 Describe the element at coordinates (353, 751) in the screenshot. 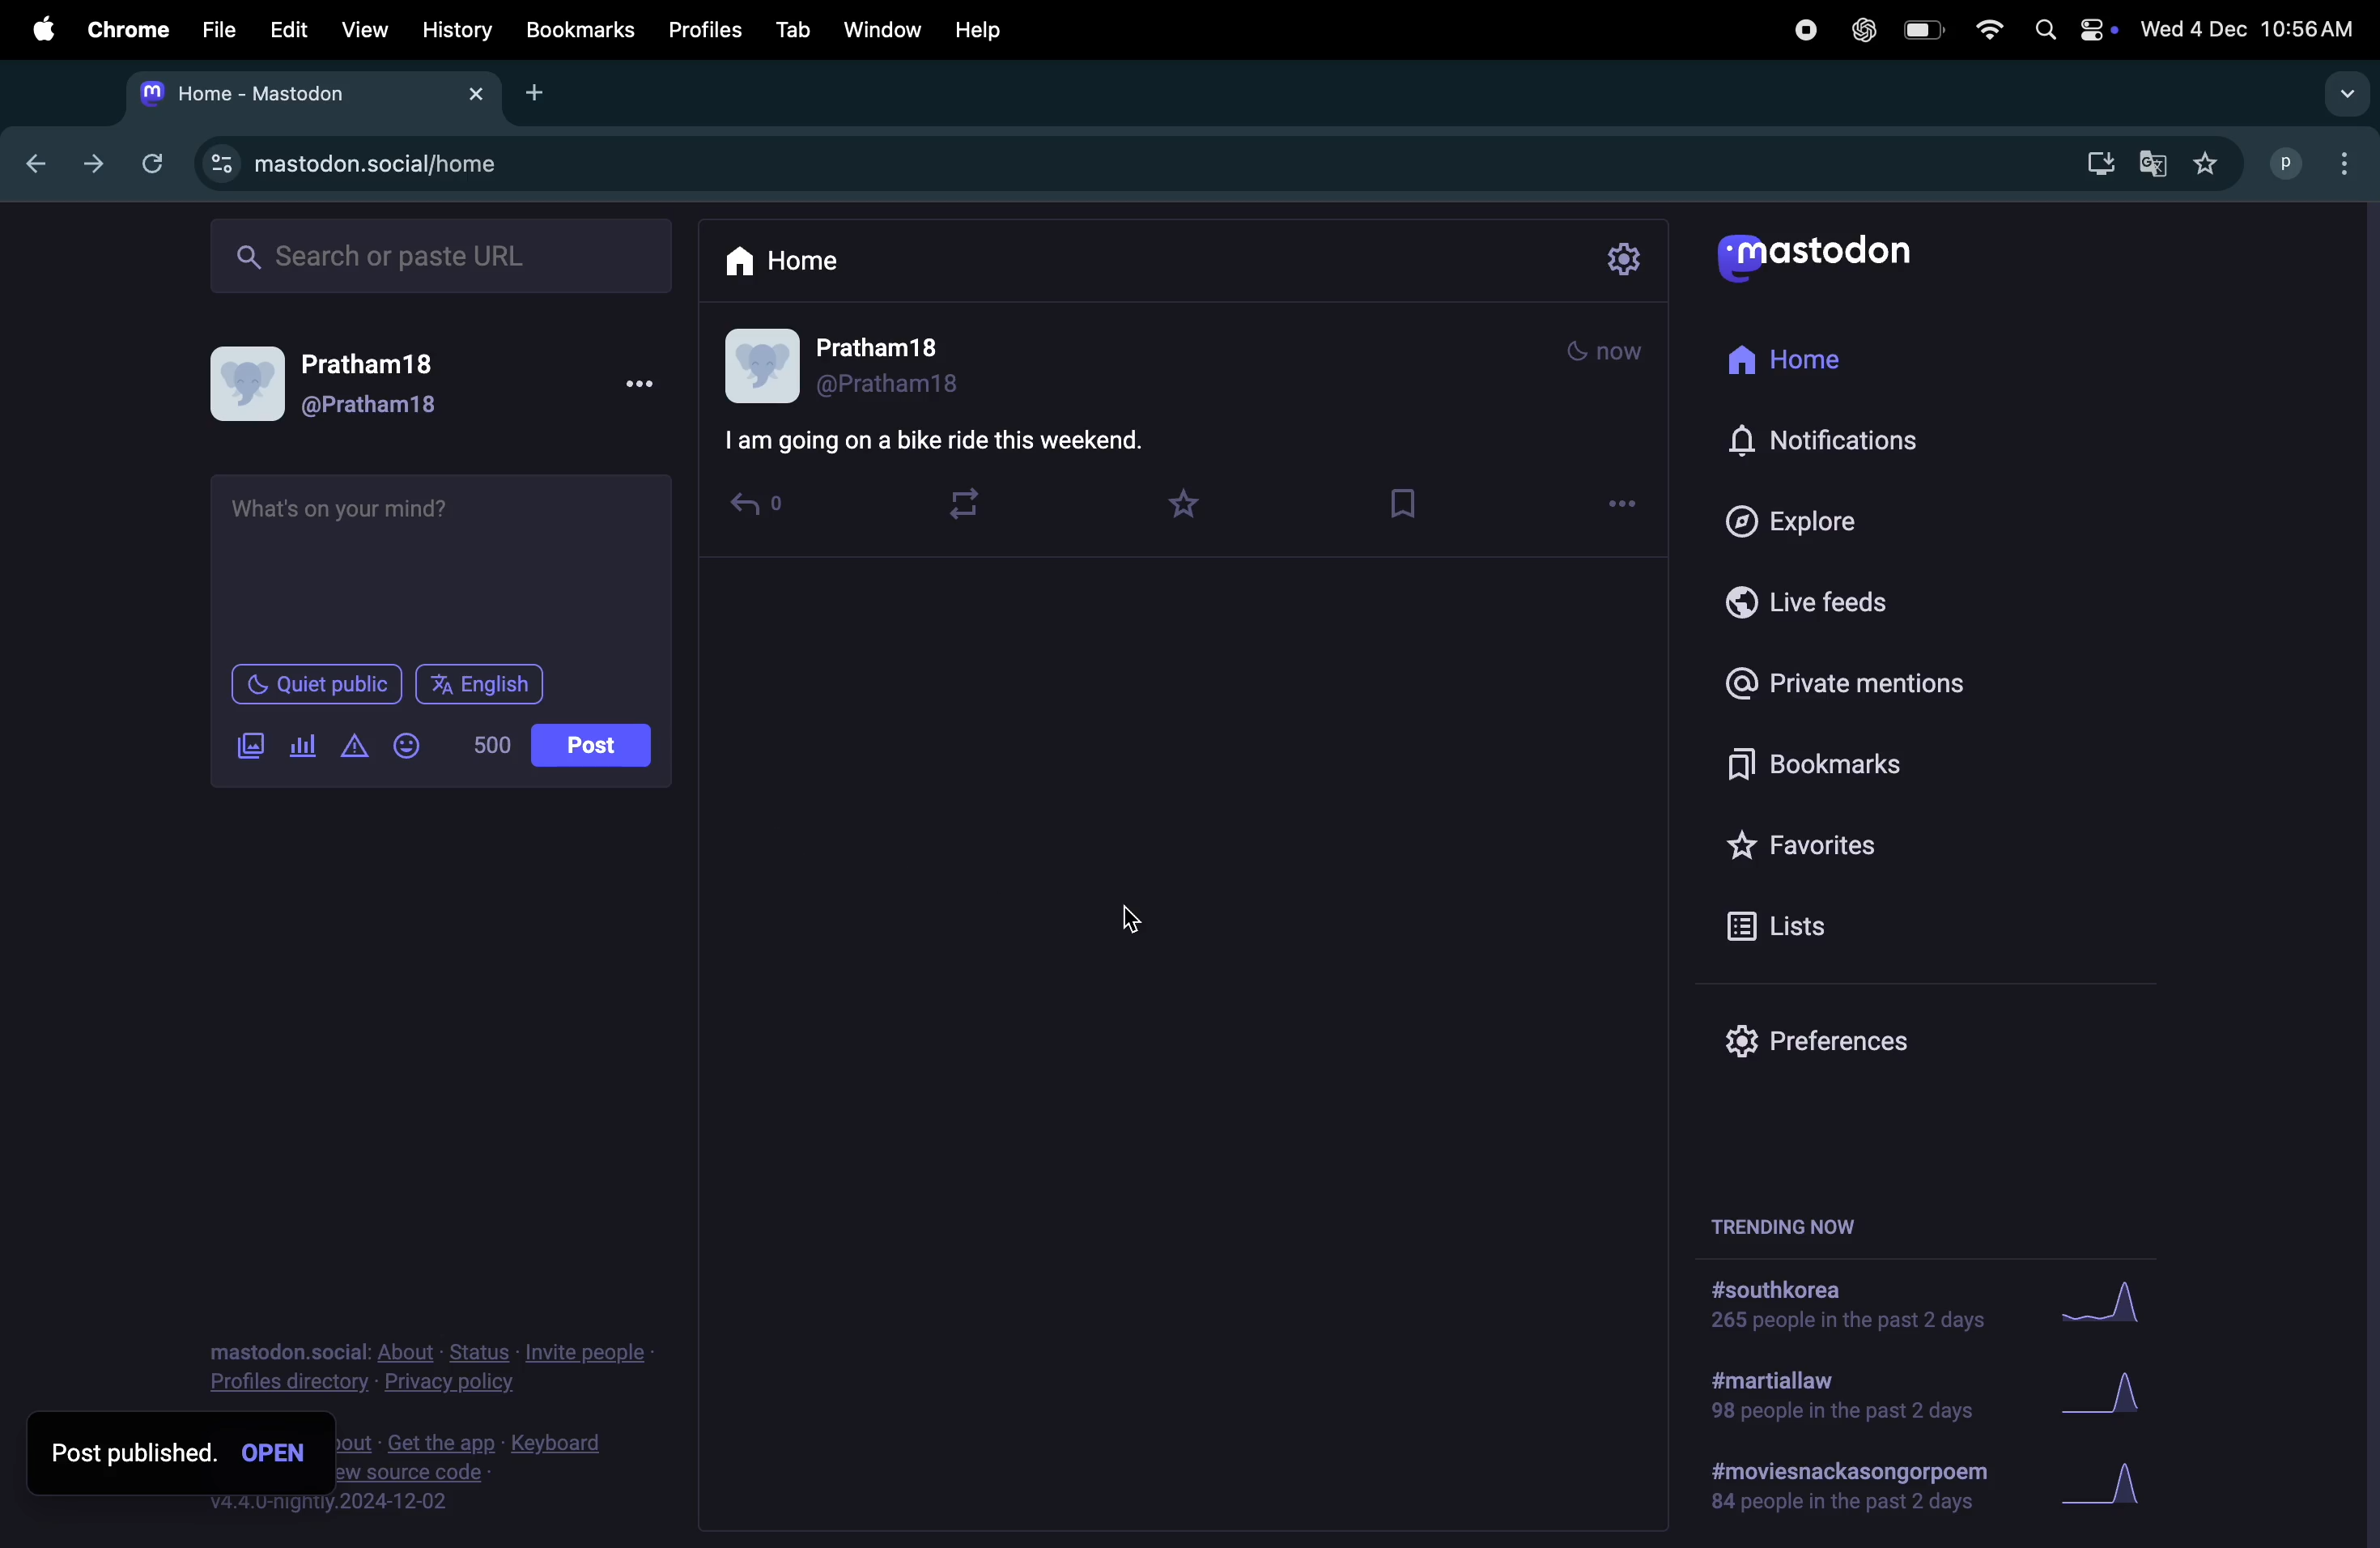

I see `alerts` at that location.